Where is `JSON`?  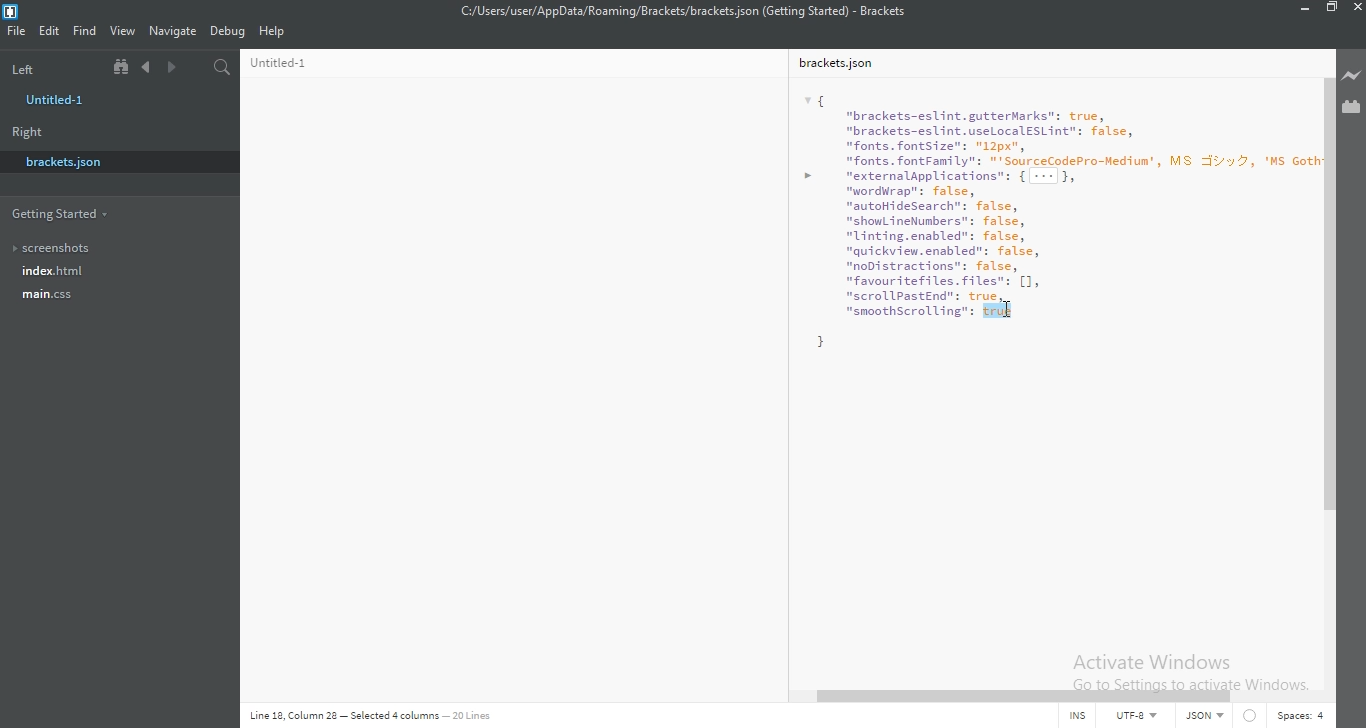
JSON is located at coordinates (1210, 718).